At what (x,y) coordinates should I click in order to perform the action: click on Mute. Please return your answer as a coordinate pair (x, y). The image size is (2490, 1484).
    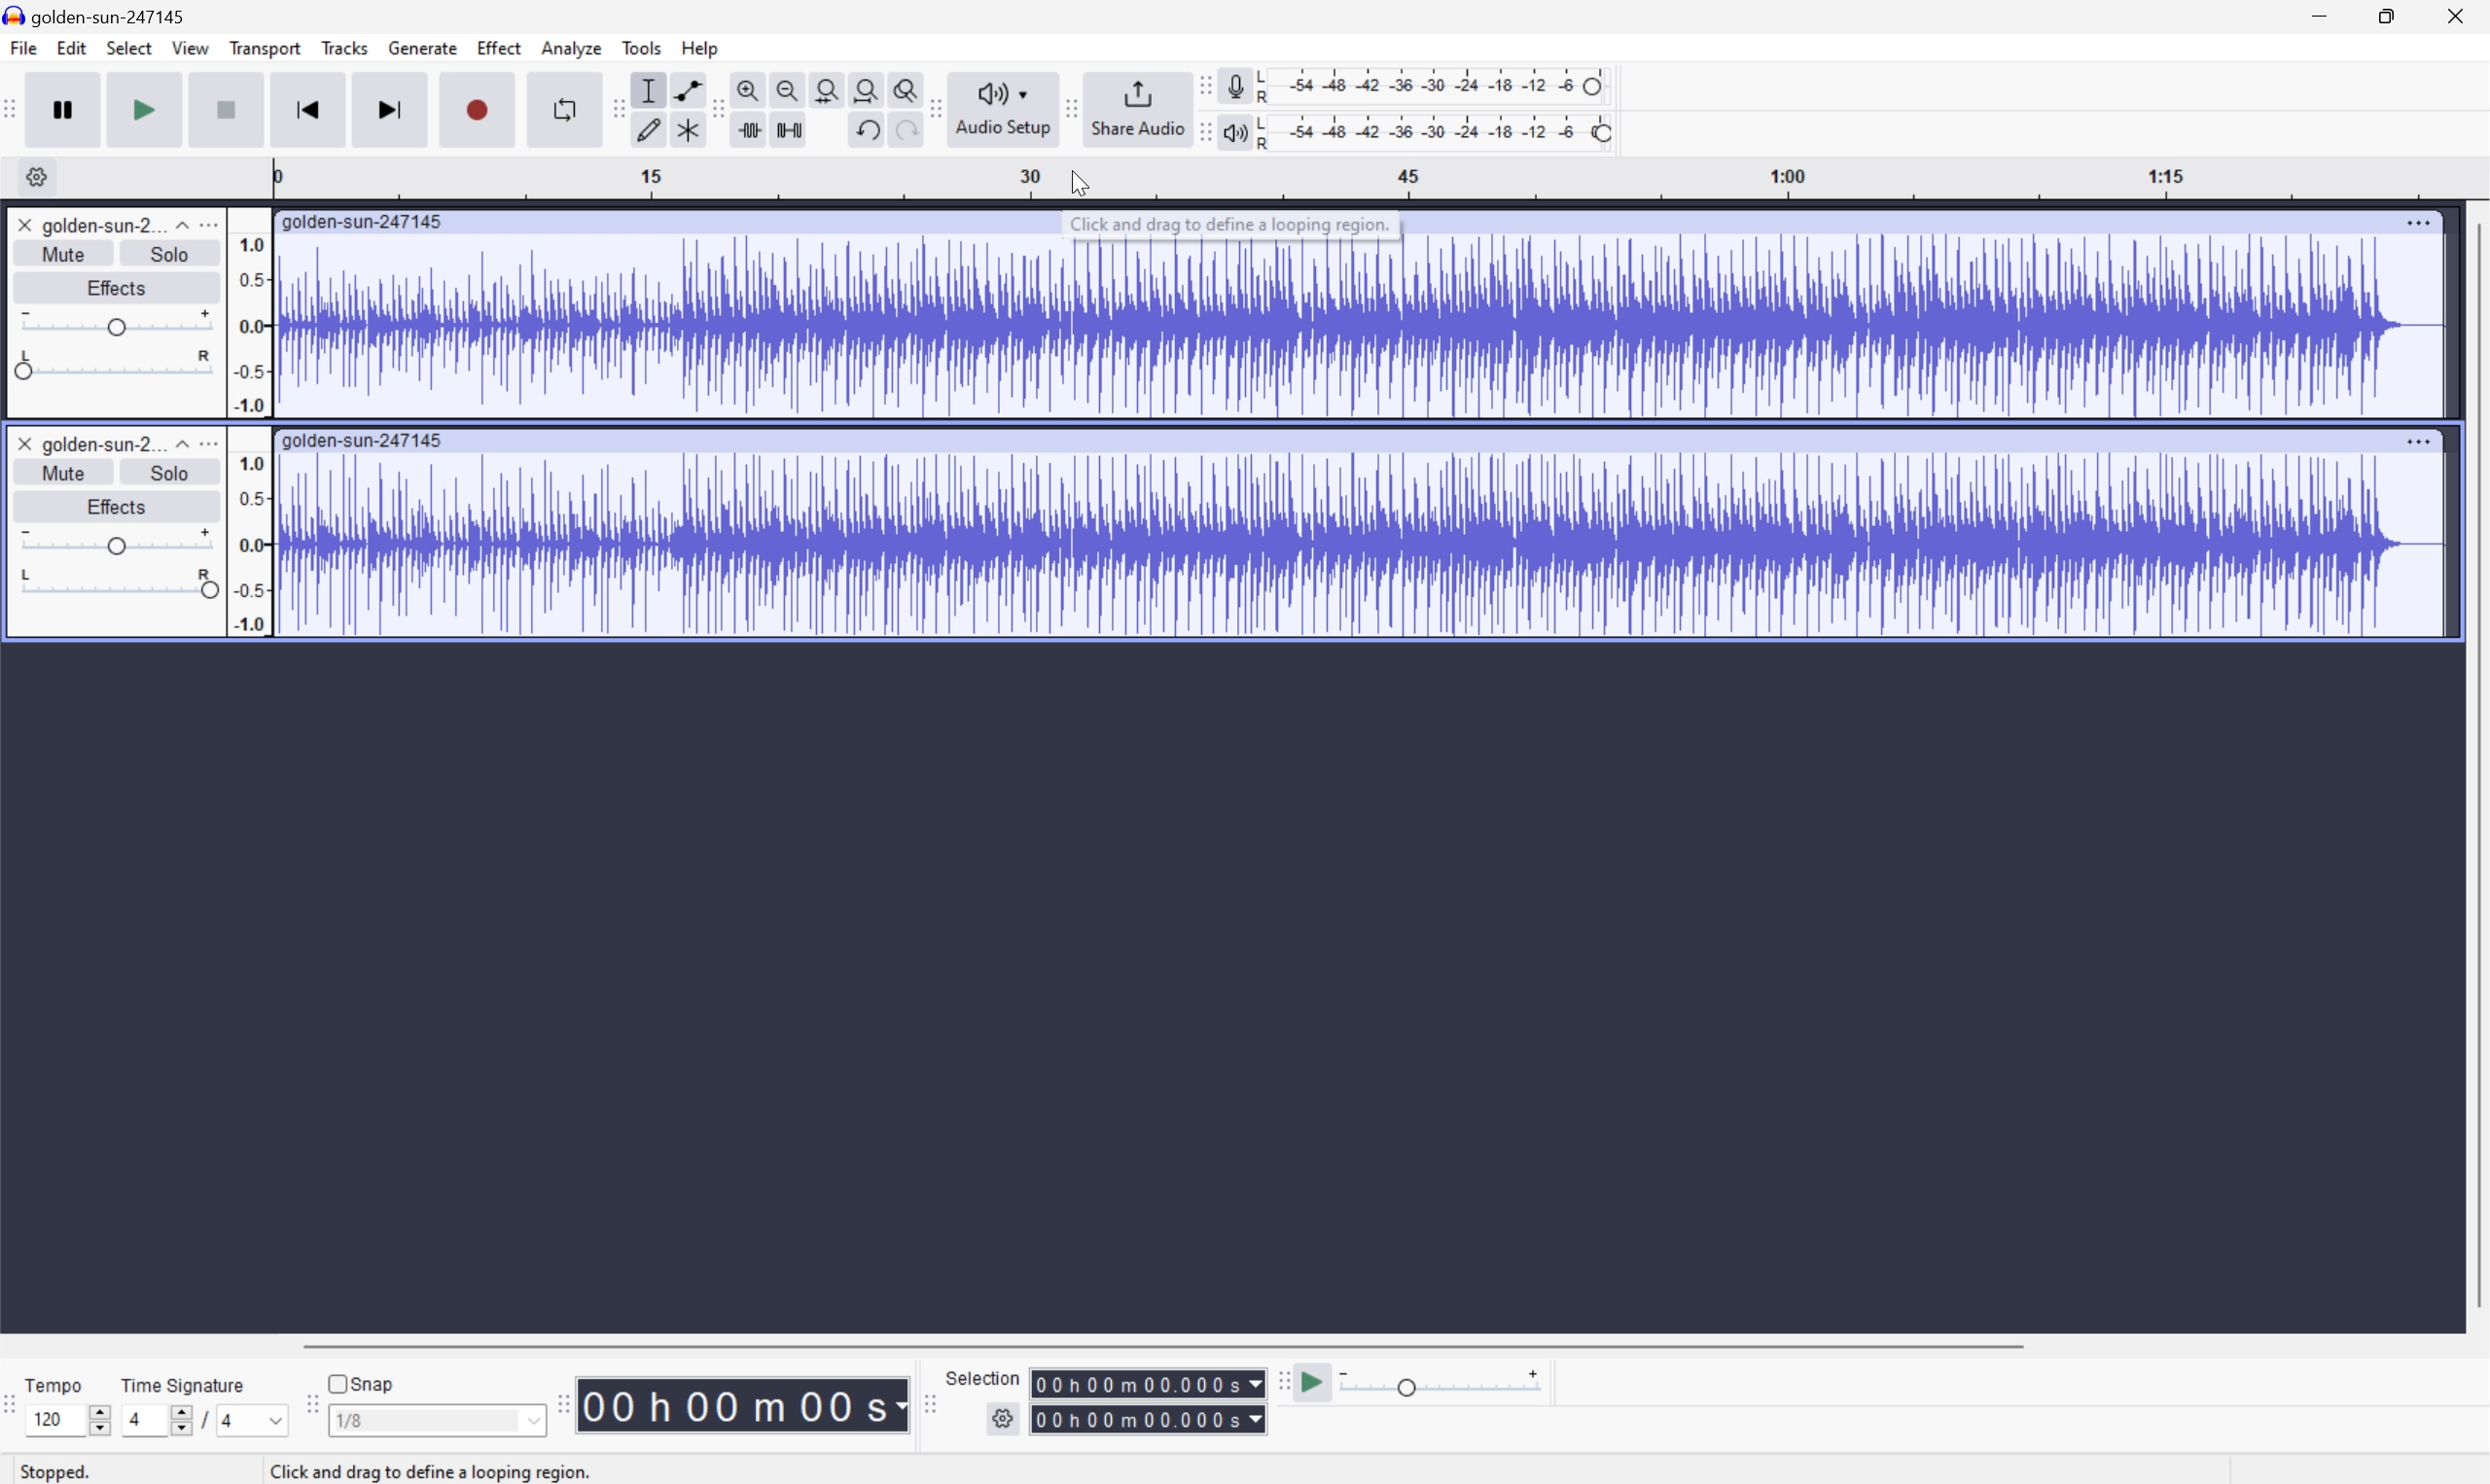
    Looking at the image, I should click on (61, 472).